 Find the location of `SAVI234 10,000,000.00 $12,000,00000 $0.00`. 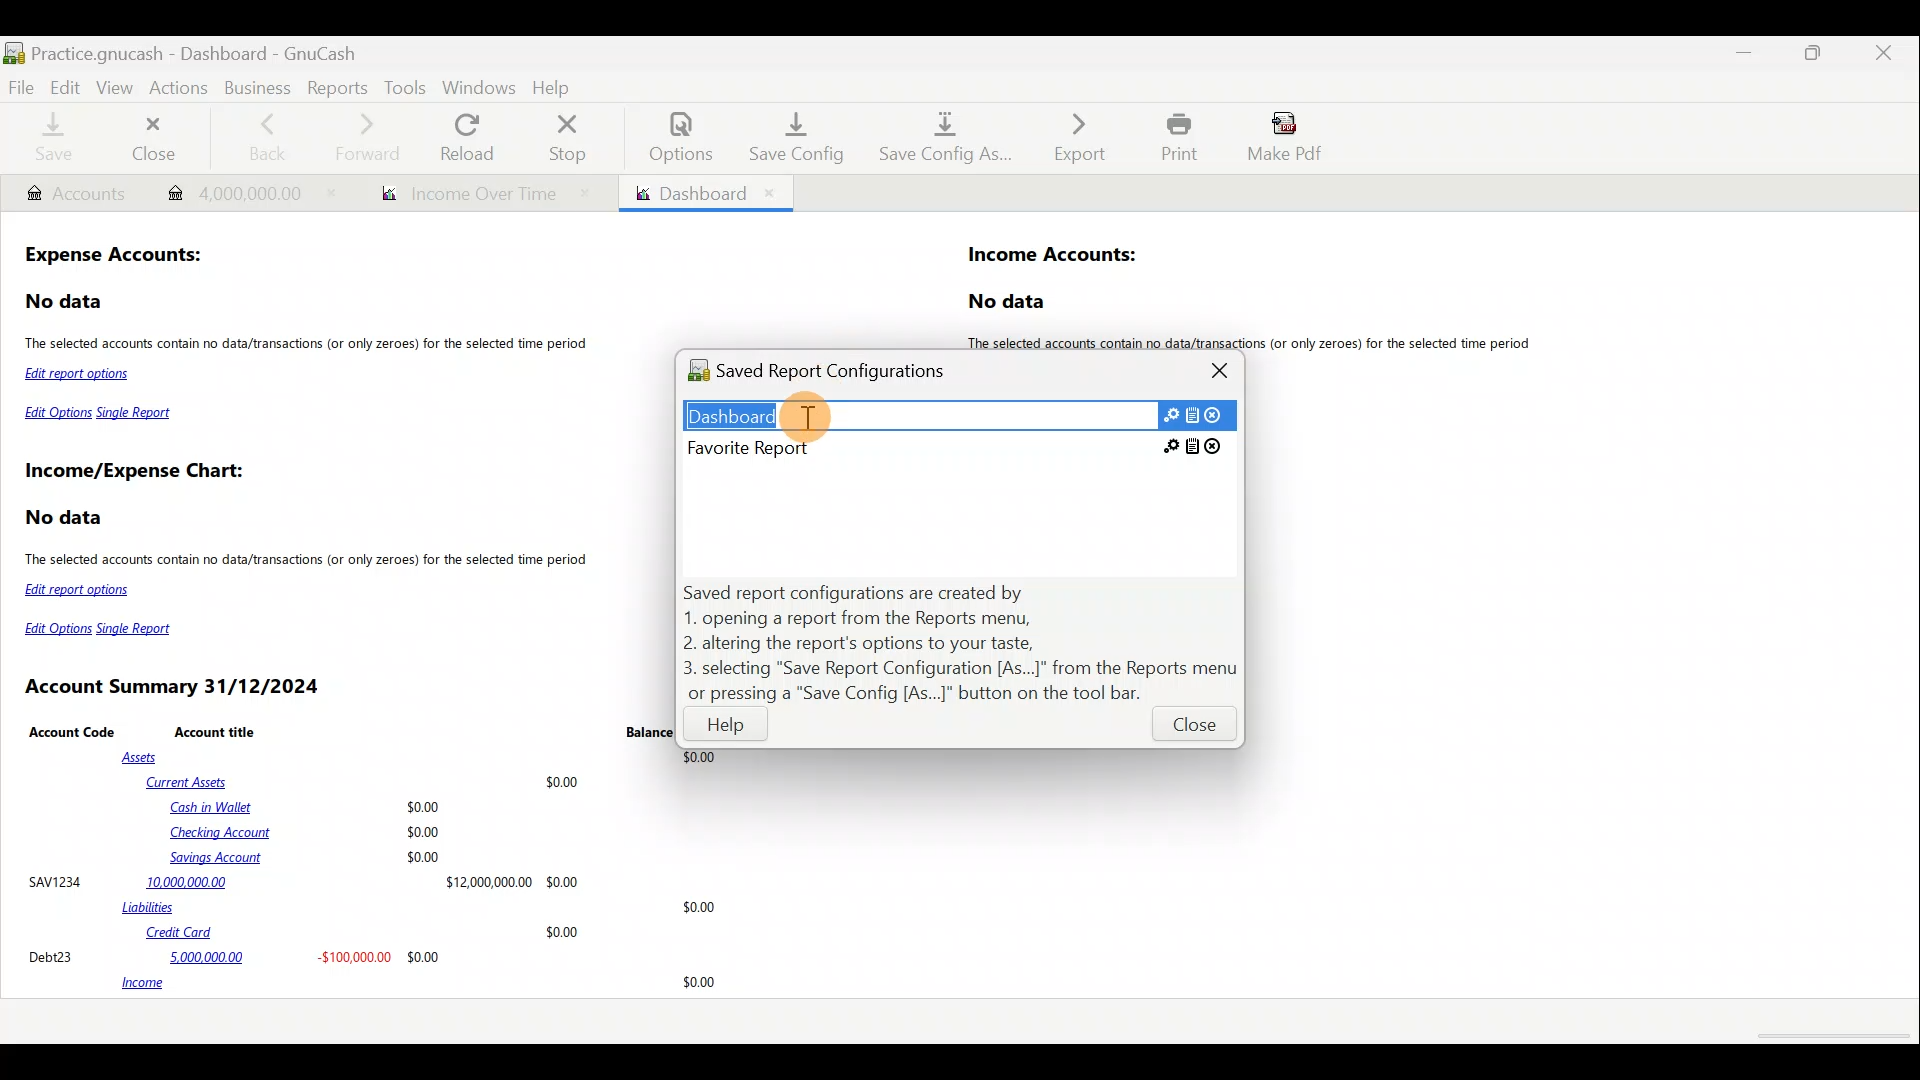

SAVI234 10,000,000.00 $12,000,00000 $0.00 is located at coordinates (303, 881).